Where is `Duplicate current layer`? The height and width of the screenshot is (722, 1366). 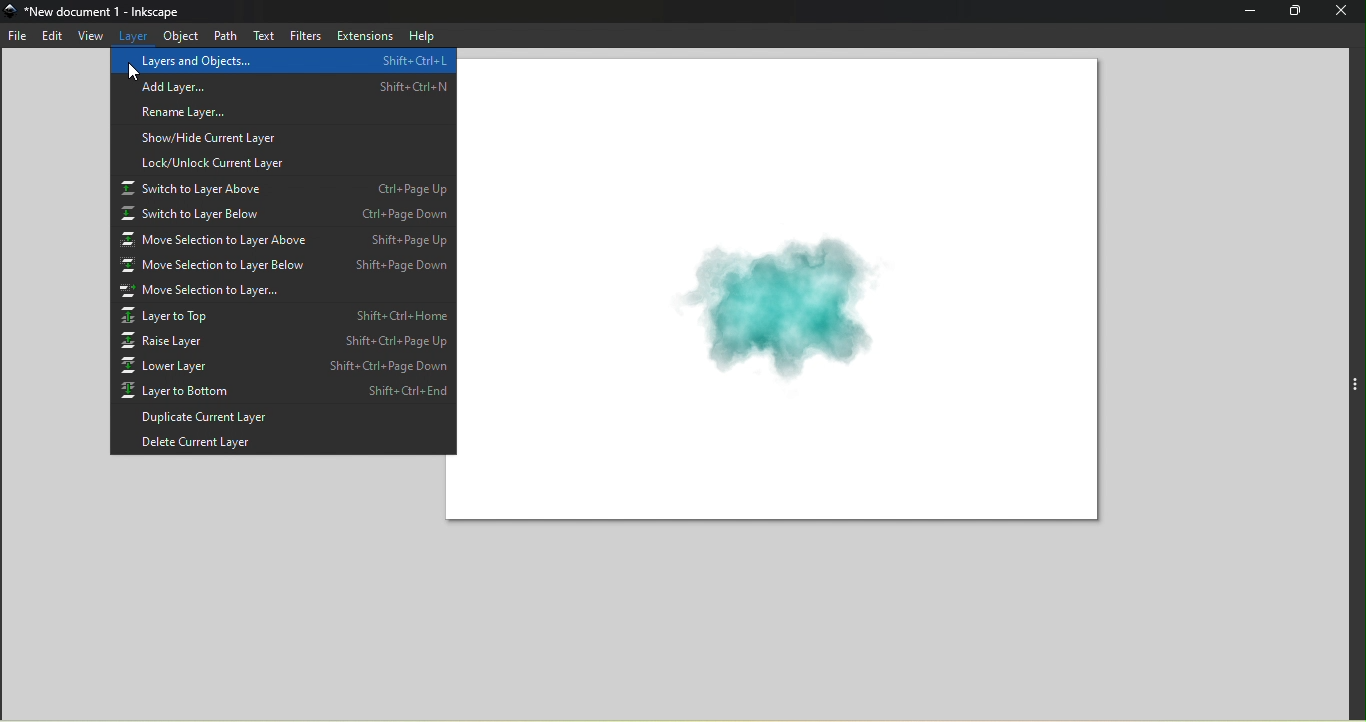 Duplicate current layer is located at coordinates (280, 419).